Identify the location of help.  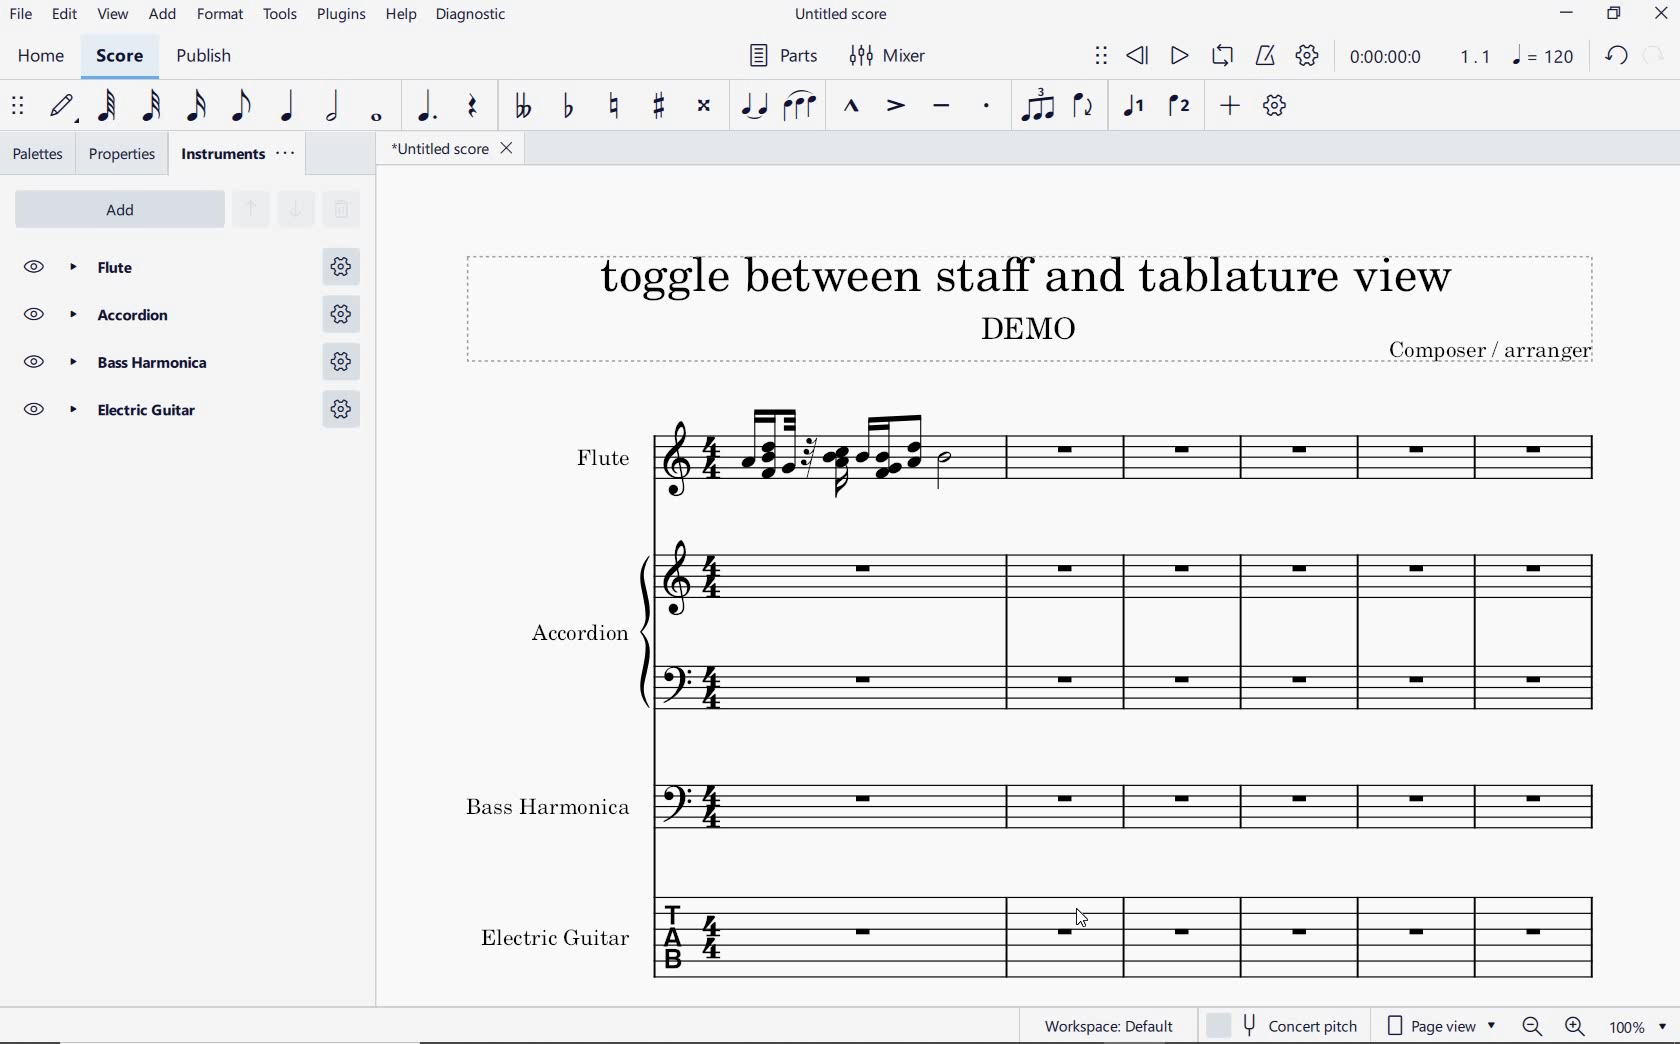
(401, 17).